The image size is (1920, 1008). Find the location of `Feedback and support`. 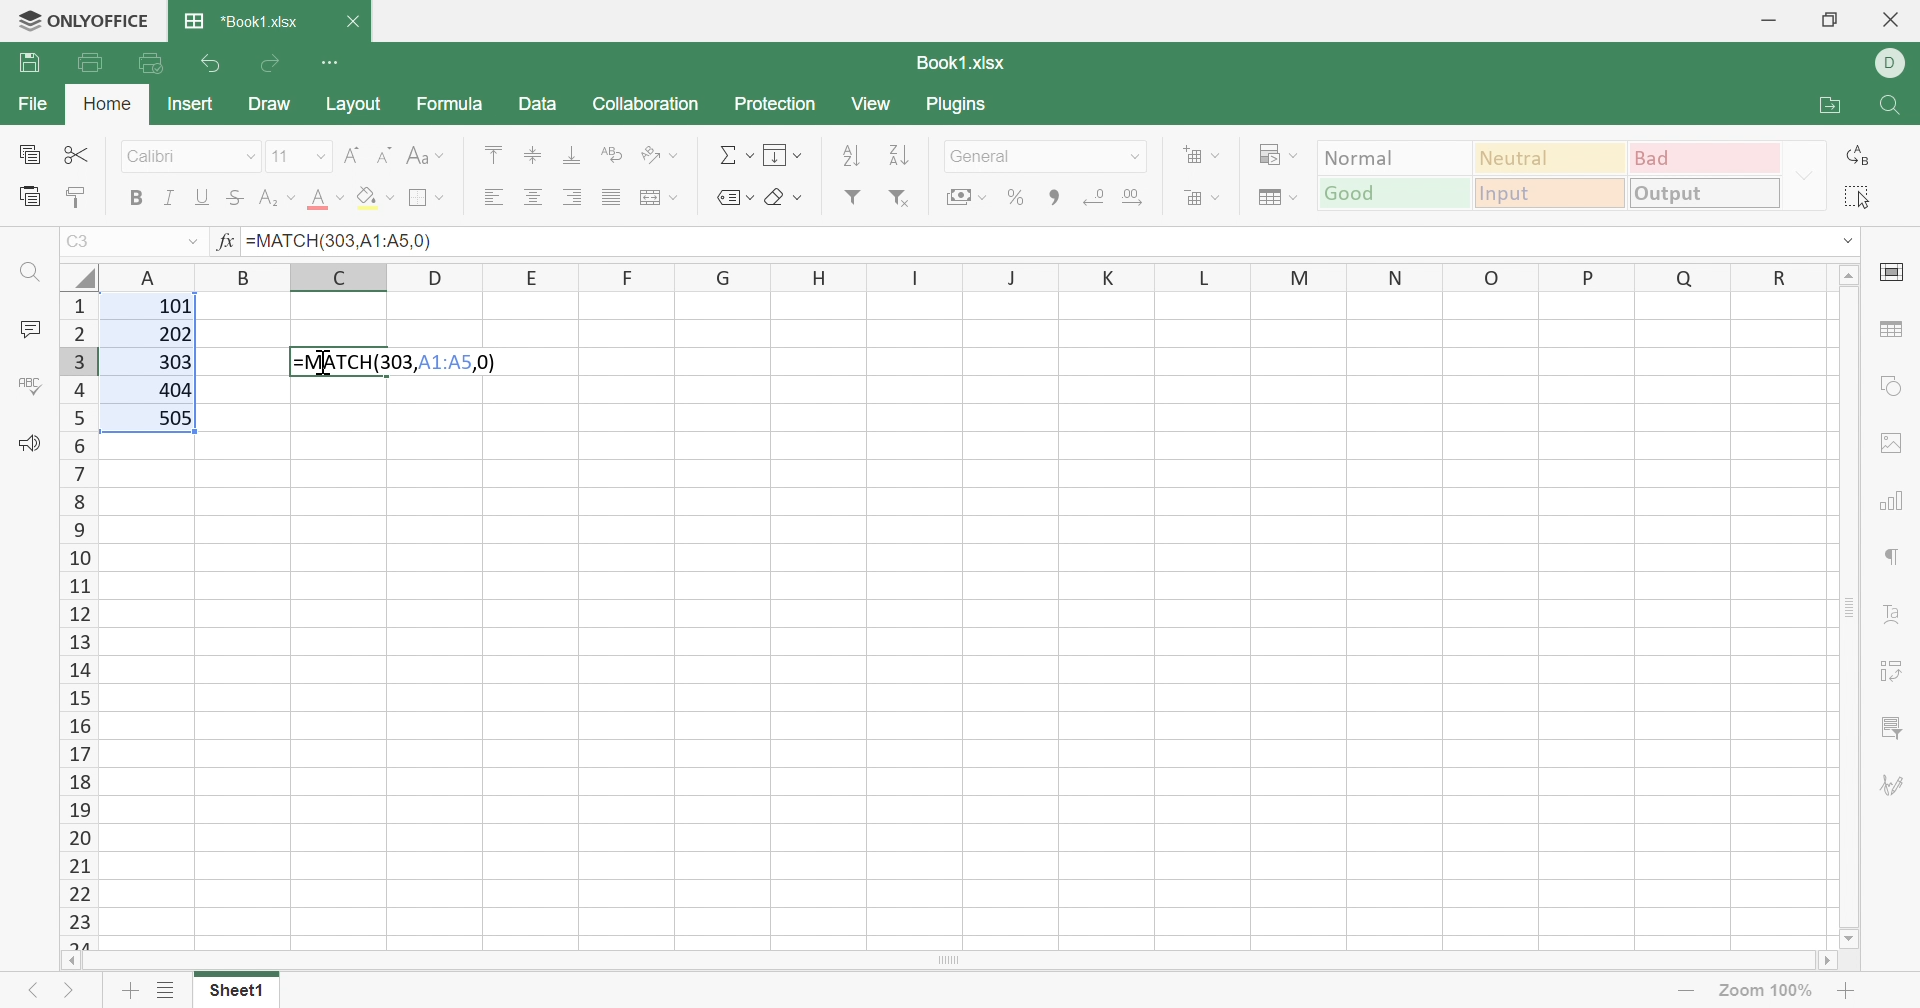

Feedback and support is located at coordinates (23, 443).